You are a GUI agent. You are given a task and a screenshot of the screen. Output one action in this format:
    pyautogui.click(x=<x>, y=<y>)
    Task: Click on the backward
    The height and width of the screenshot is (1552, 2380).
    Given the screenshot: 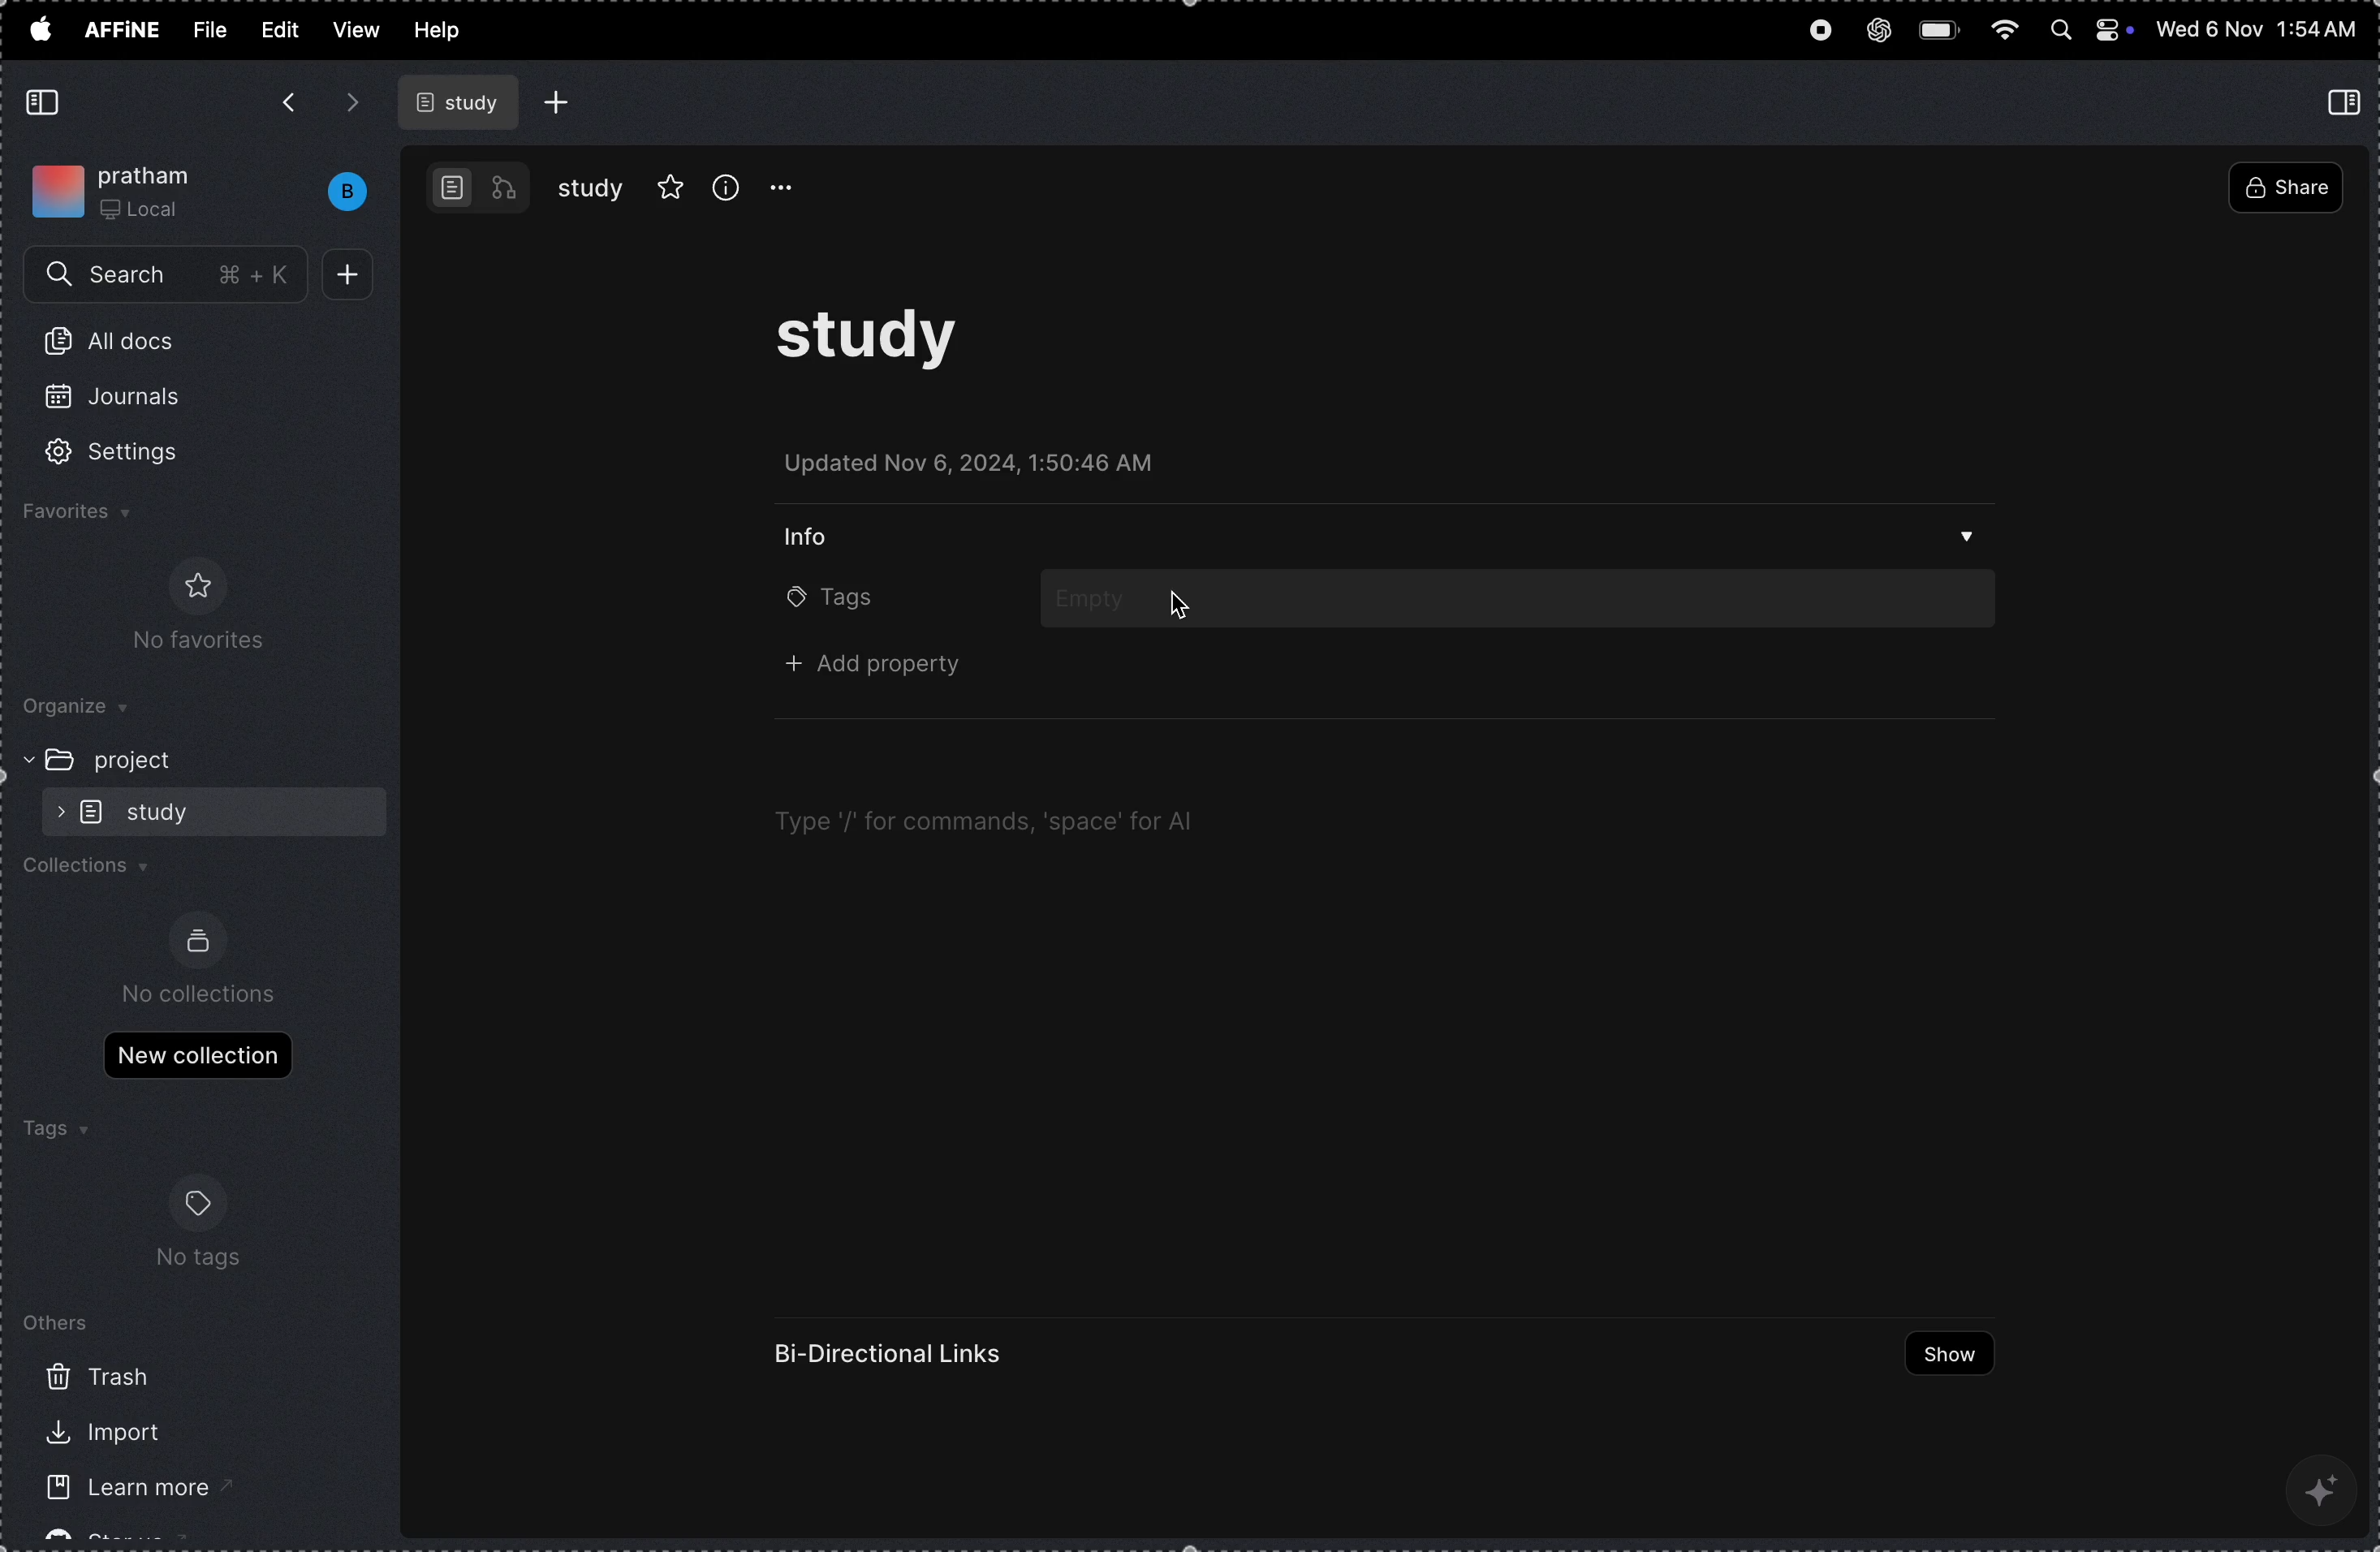 What is the action you would take?
    pyautogui.click(x=287, y=105)
    